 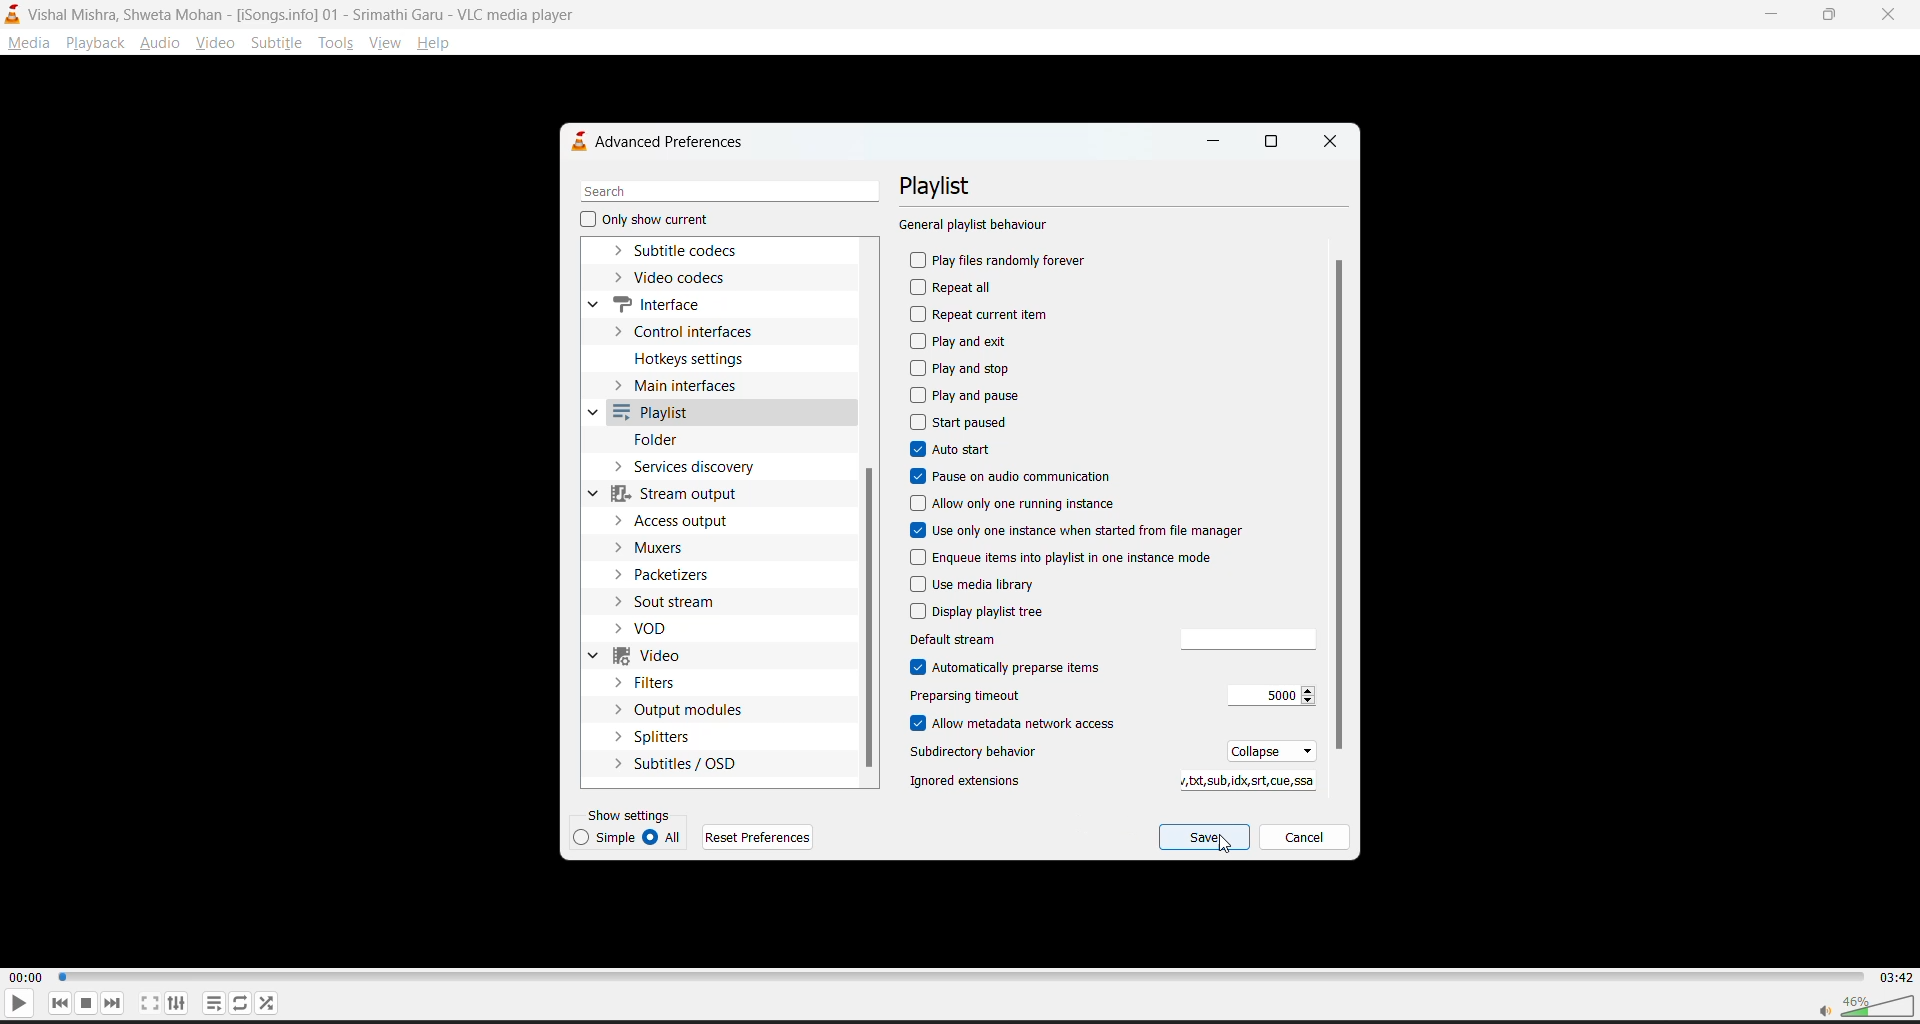 What do you see at coordinates (957, 974) in the screenshot?
I see `track slider` at bounding box center [957, 974].